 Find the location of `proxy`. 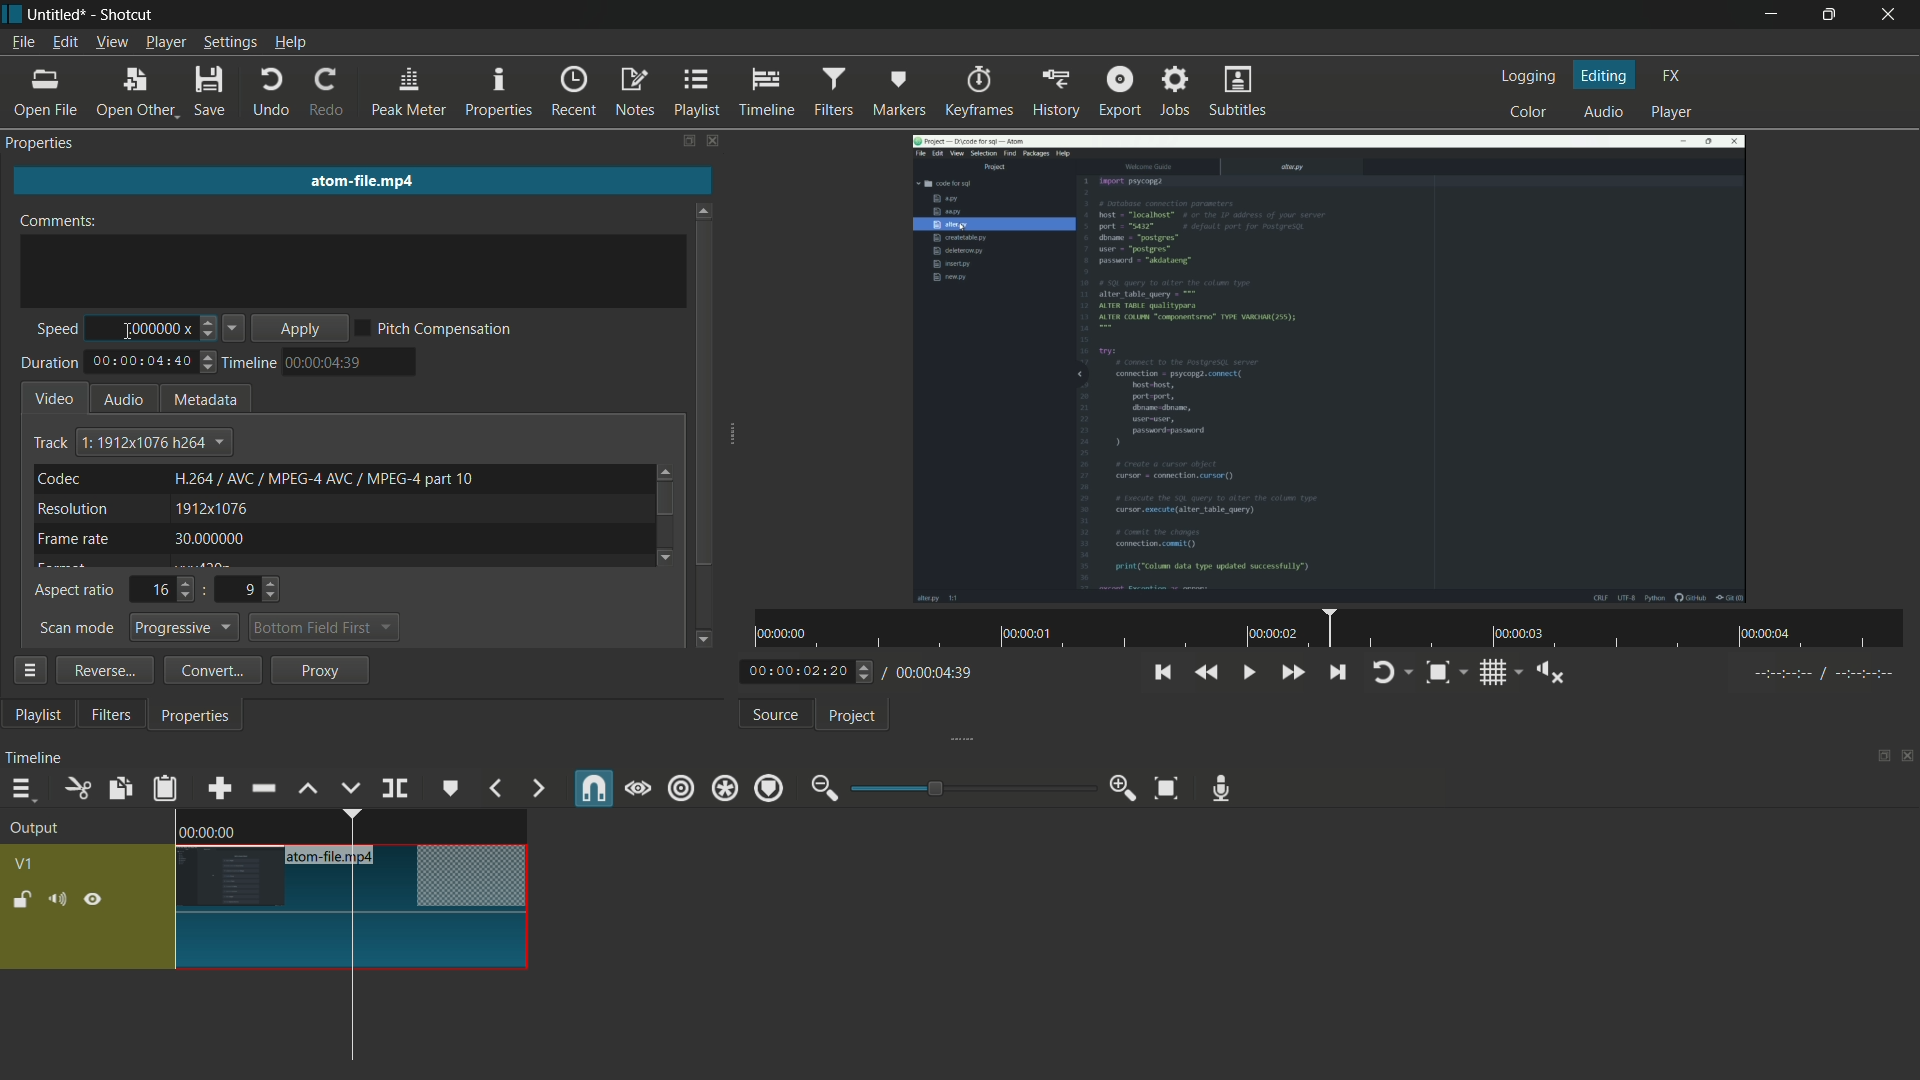

proxy is located at coordinates (318, 669).